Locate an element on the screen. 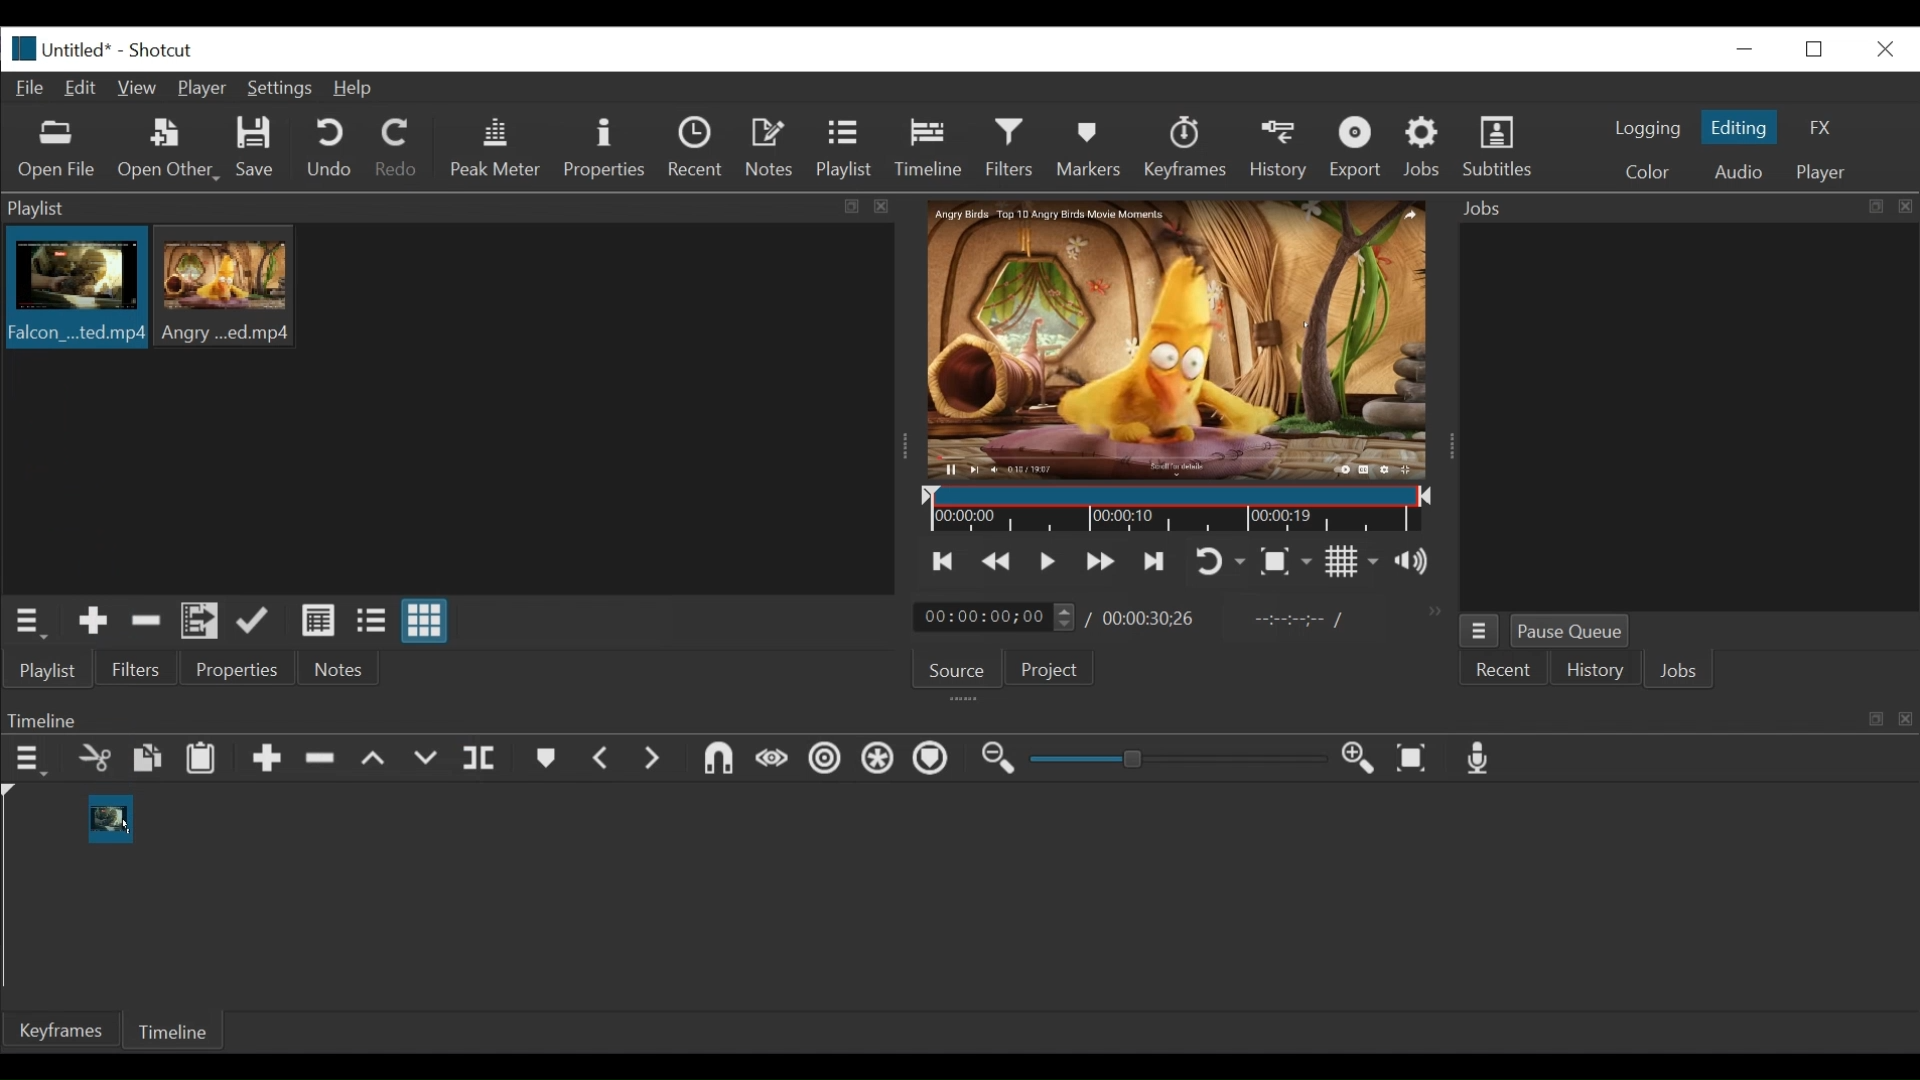 This screenshot has height=1080, width=1920. Open Other is located at coordinates (170, 150).